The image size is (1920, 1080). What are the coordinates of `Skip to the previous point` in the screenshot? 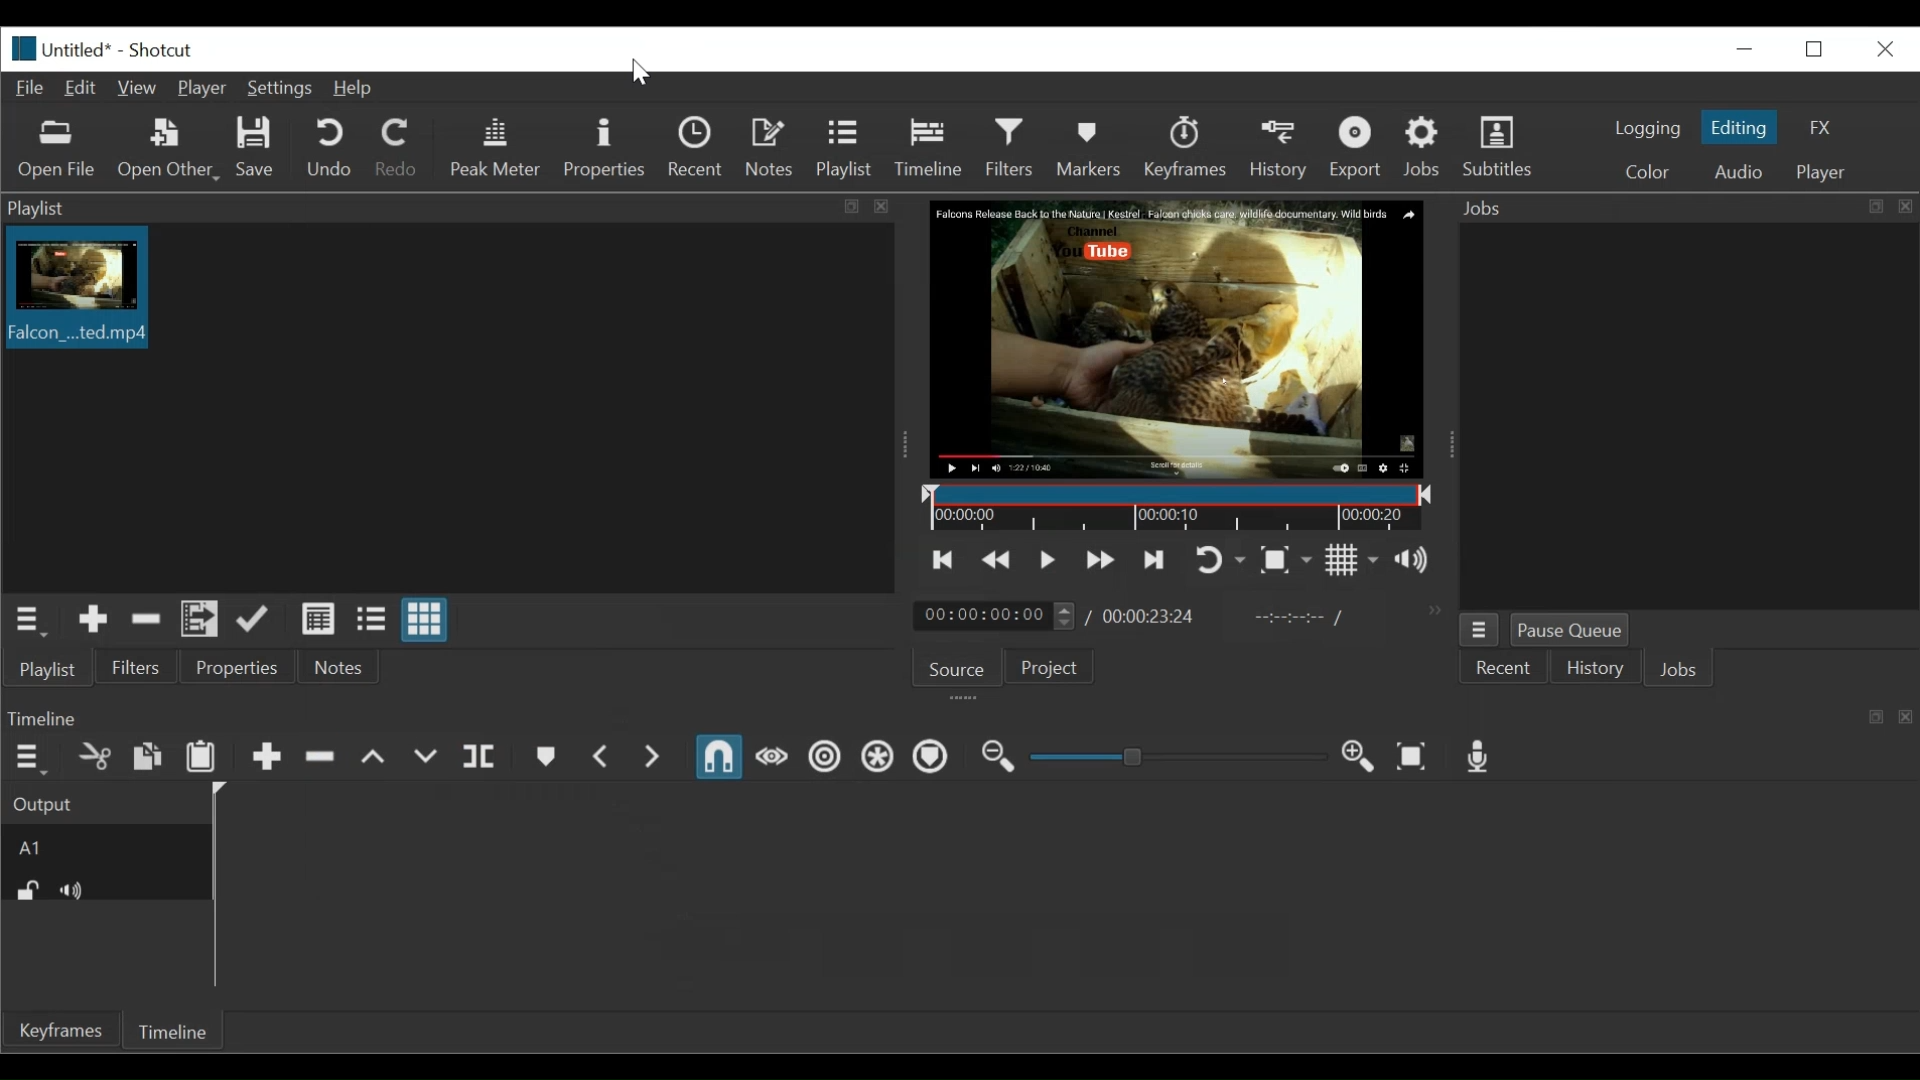 It's located at (946, 561).